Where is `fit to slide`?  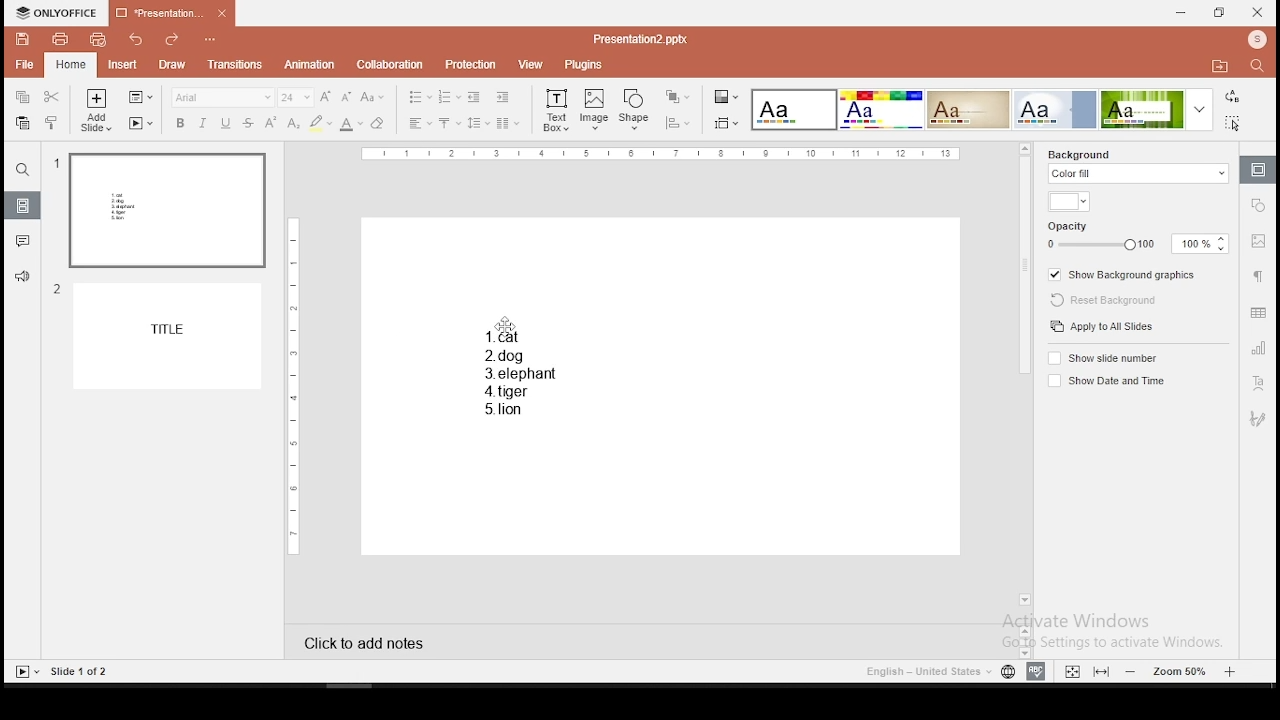
fit to slide is located at coordinates (1072, 669).